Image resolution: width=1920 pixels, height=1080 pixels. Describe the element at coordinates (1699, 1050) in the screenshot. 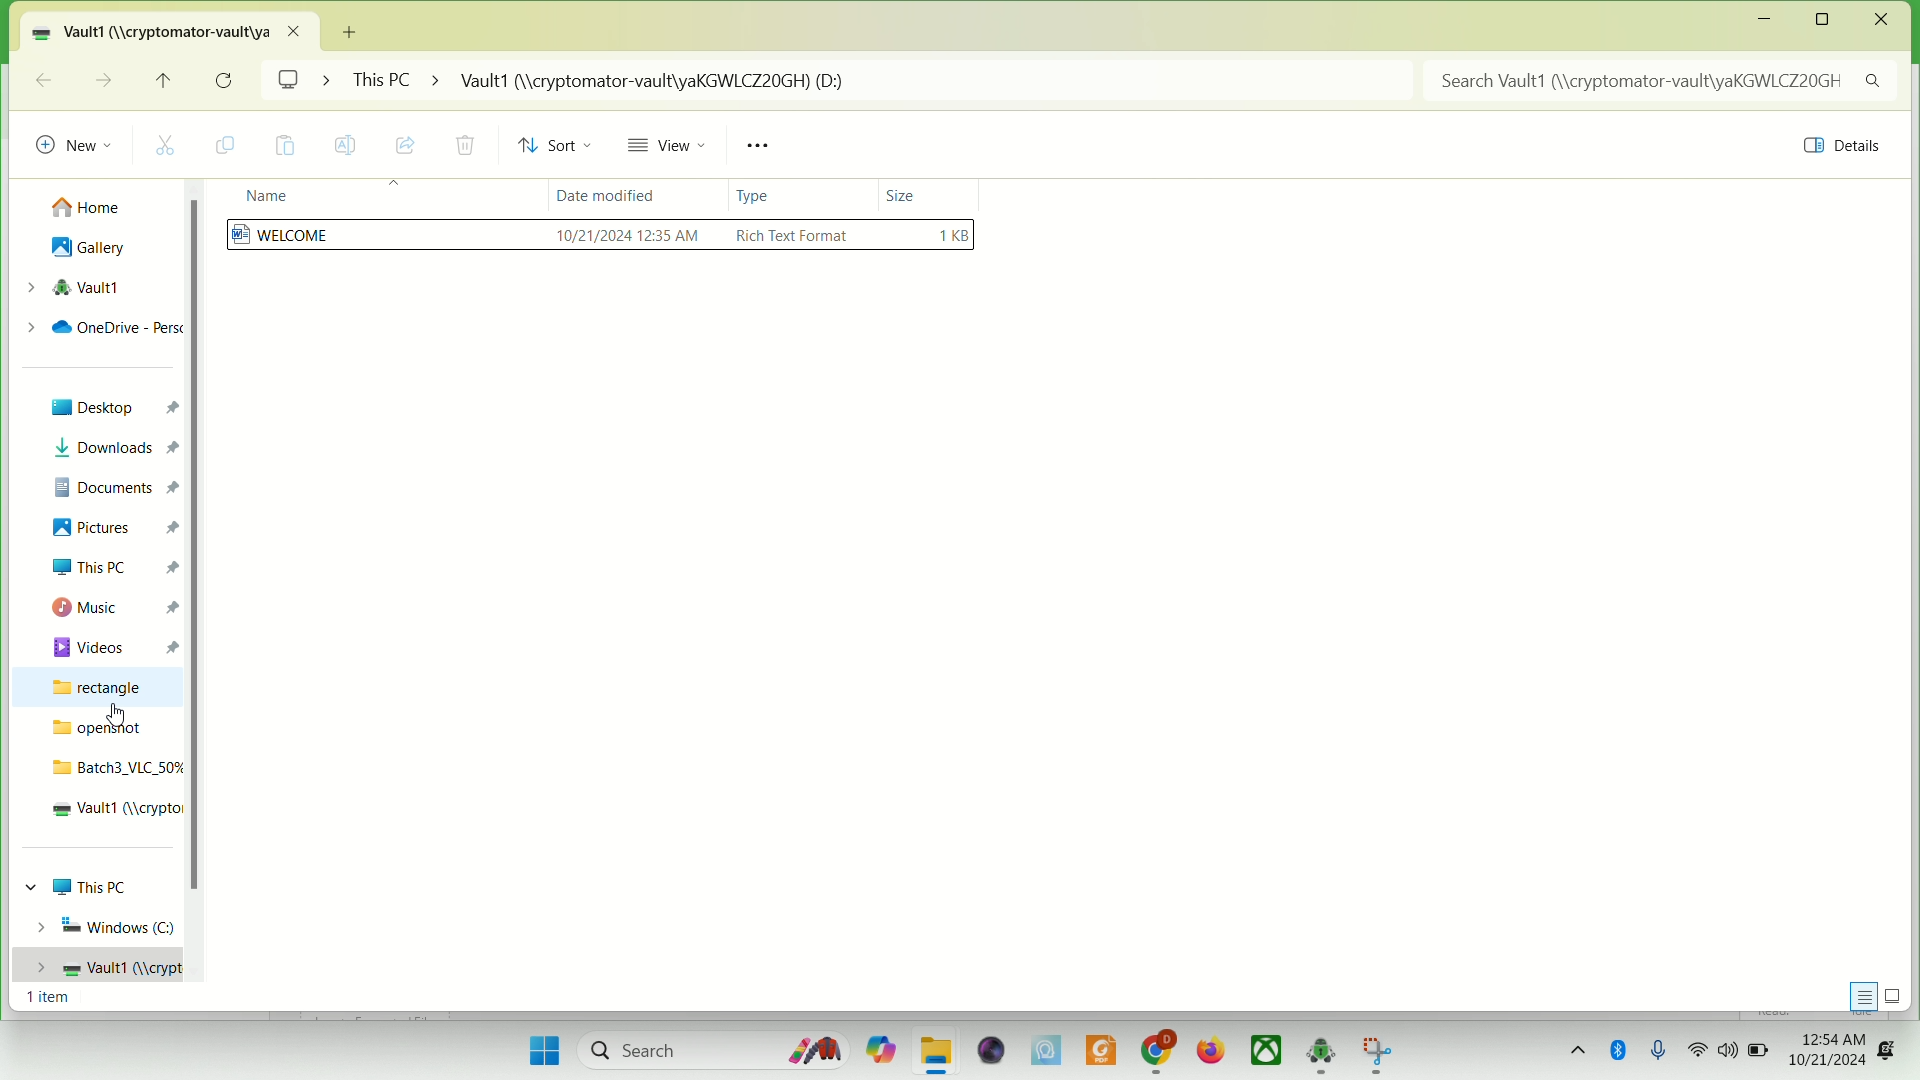

I see `wifi` at that location.